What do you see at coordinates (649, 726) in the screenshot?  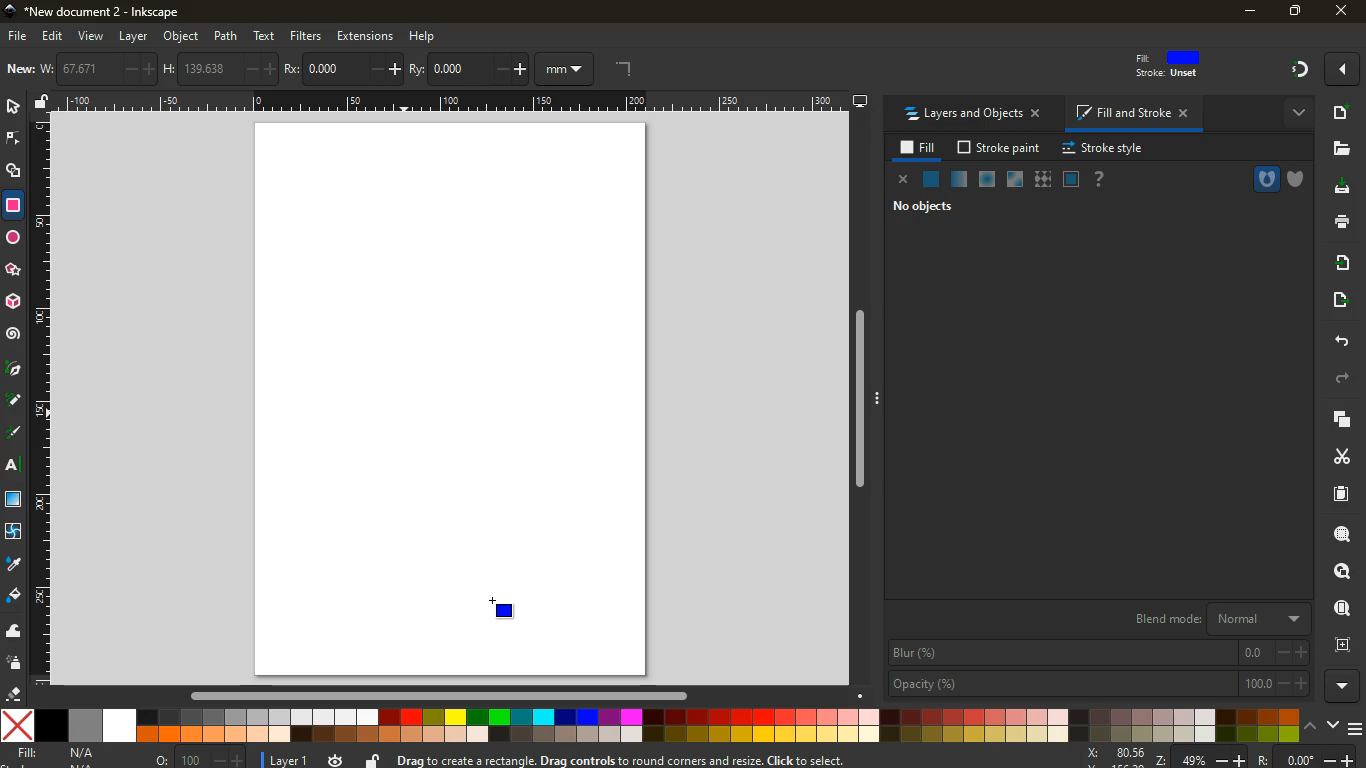 I see `colors` at bounding box center [649, 726].